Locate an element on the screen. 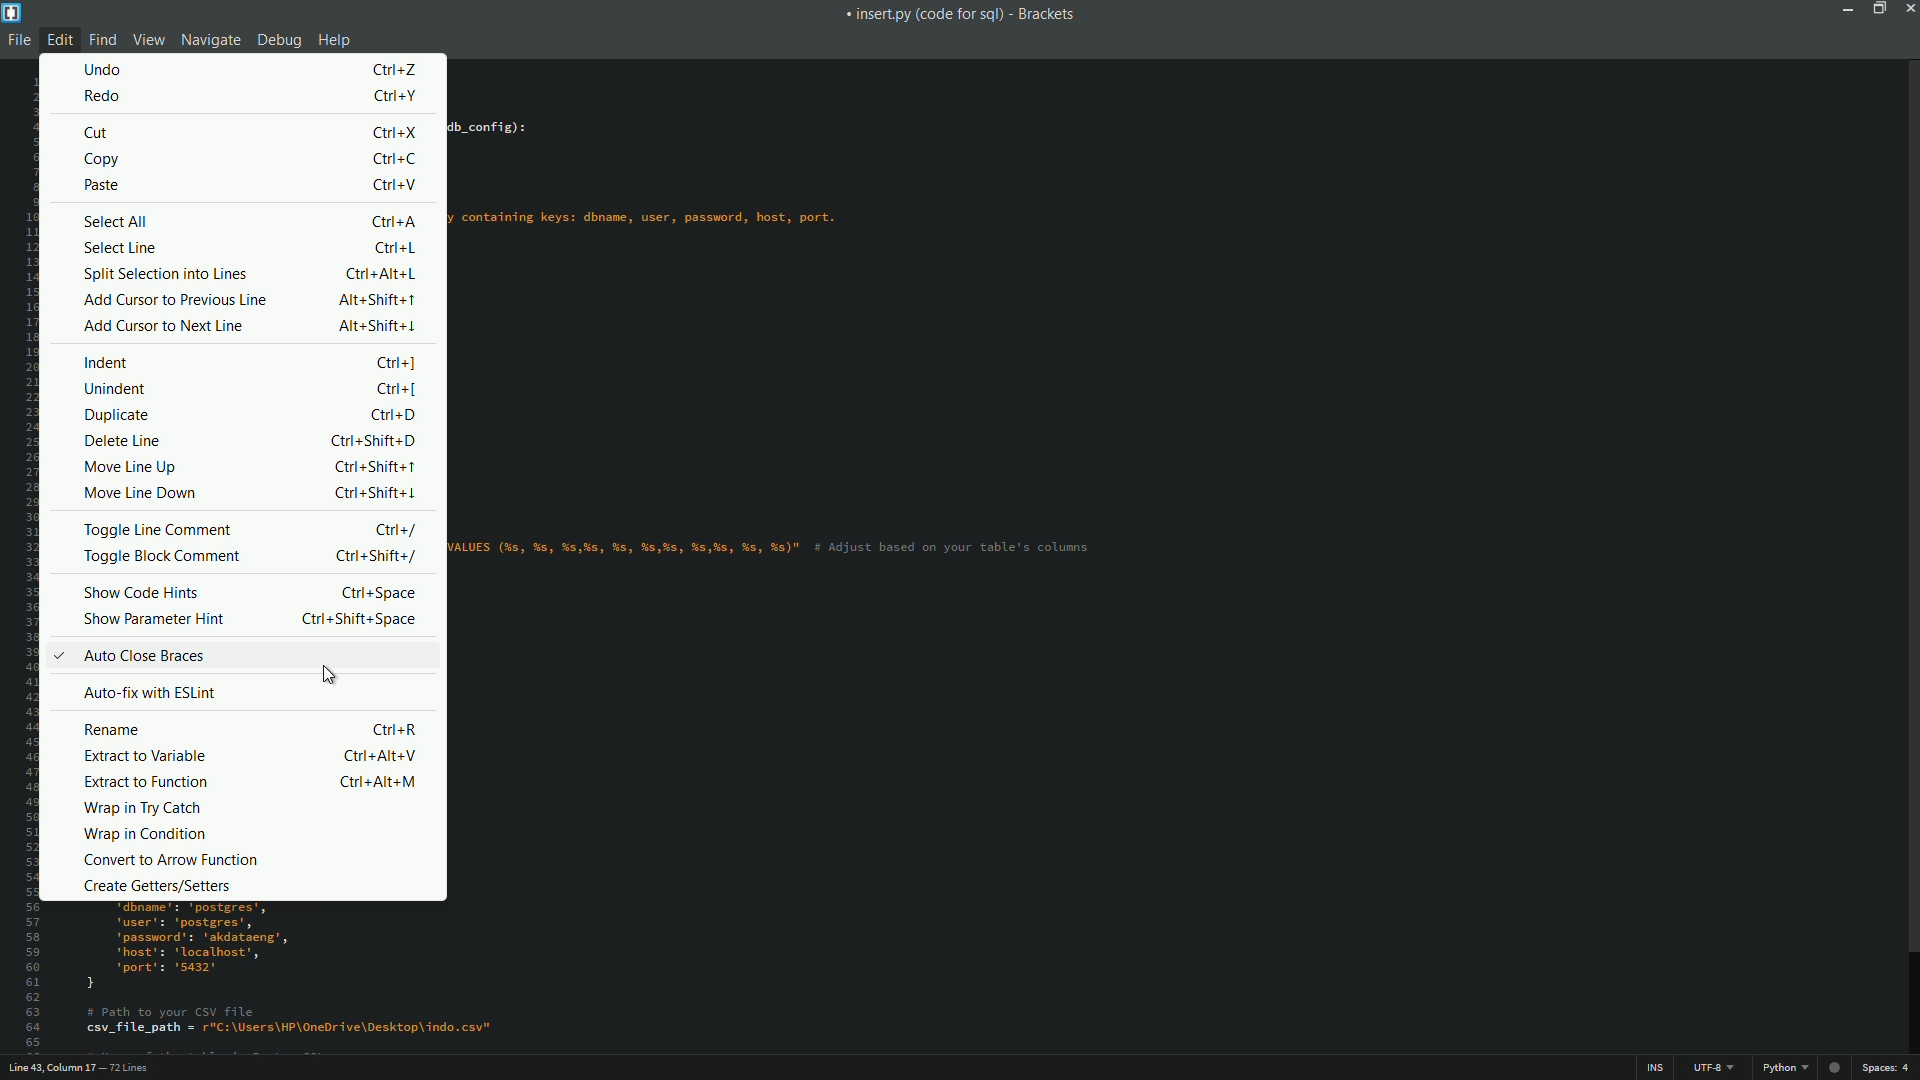  show parameter hint is located at coordinates (153, 620).